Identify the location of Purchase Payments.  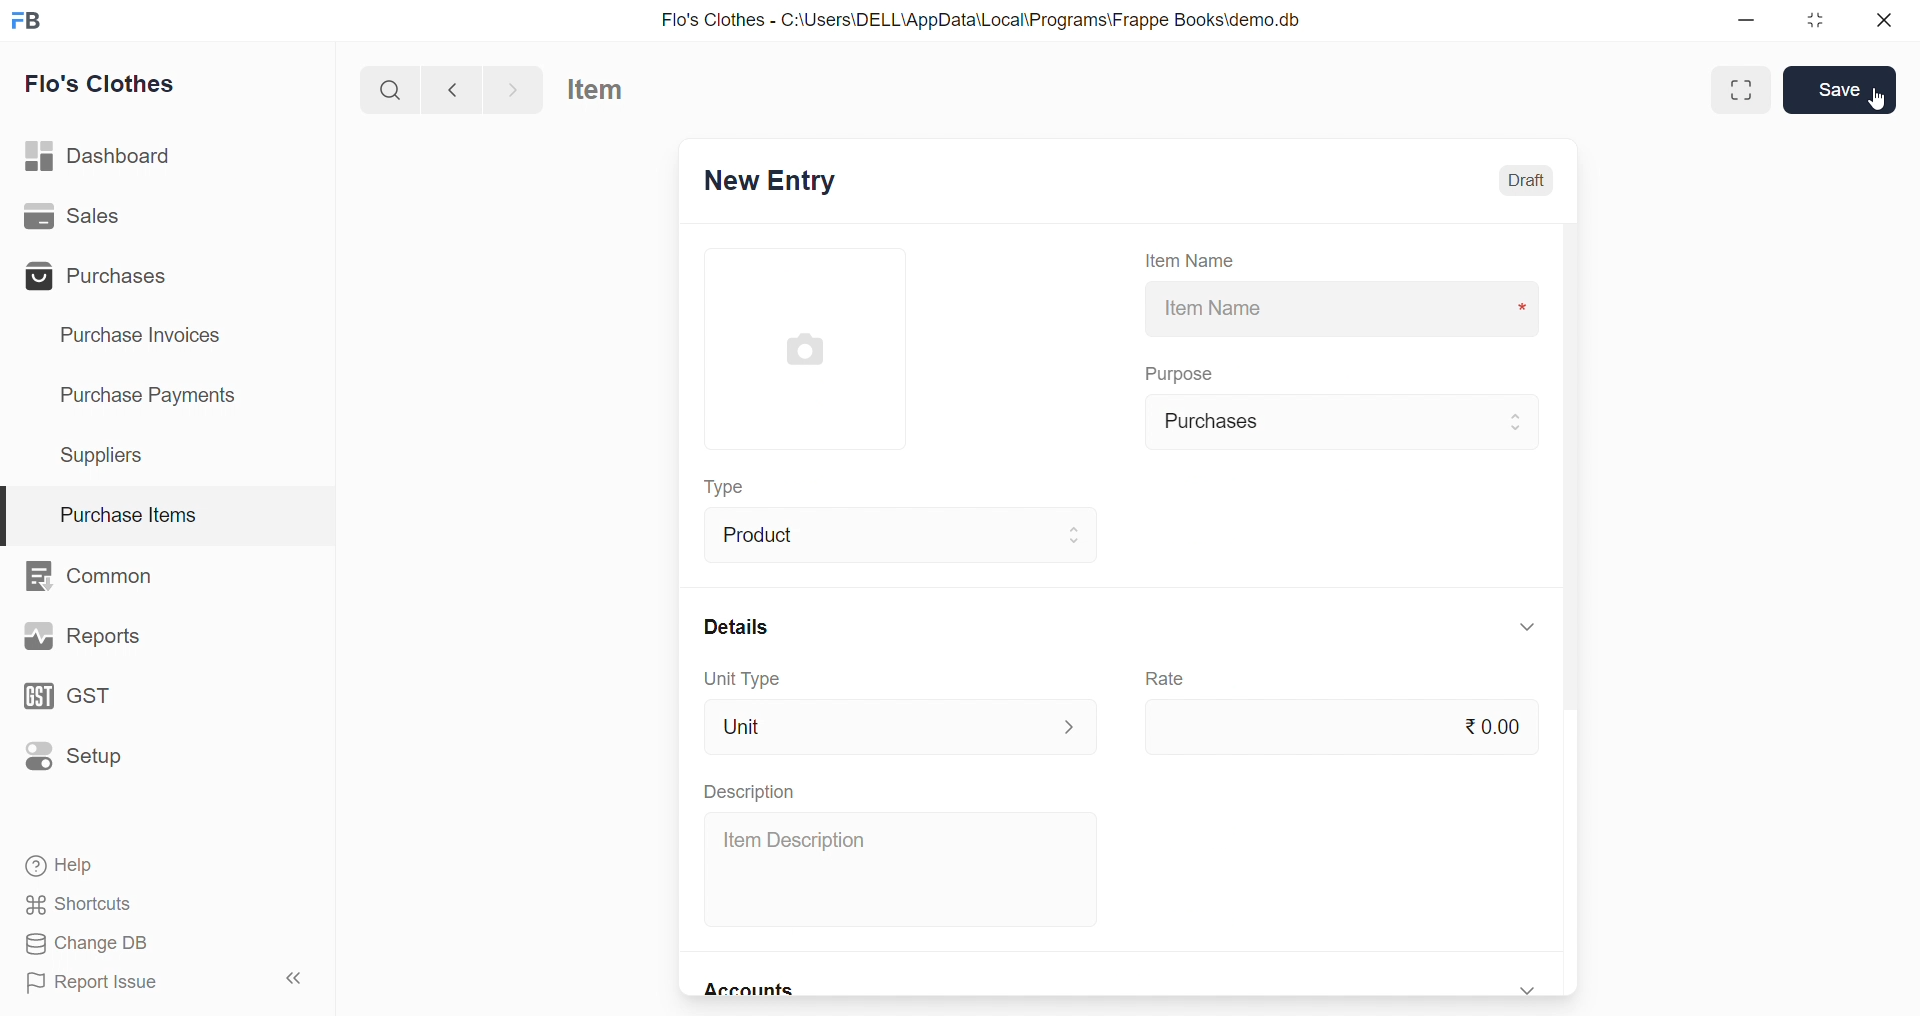
(155, 396).